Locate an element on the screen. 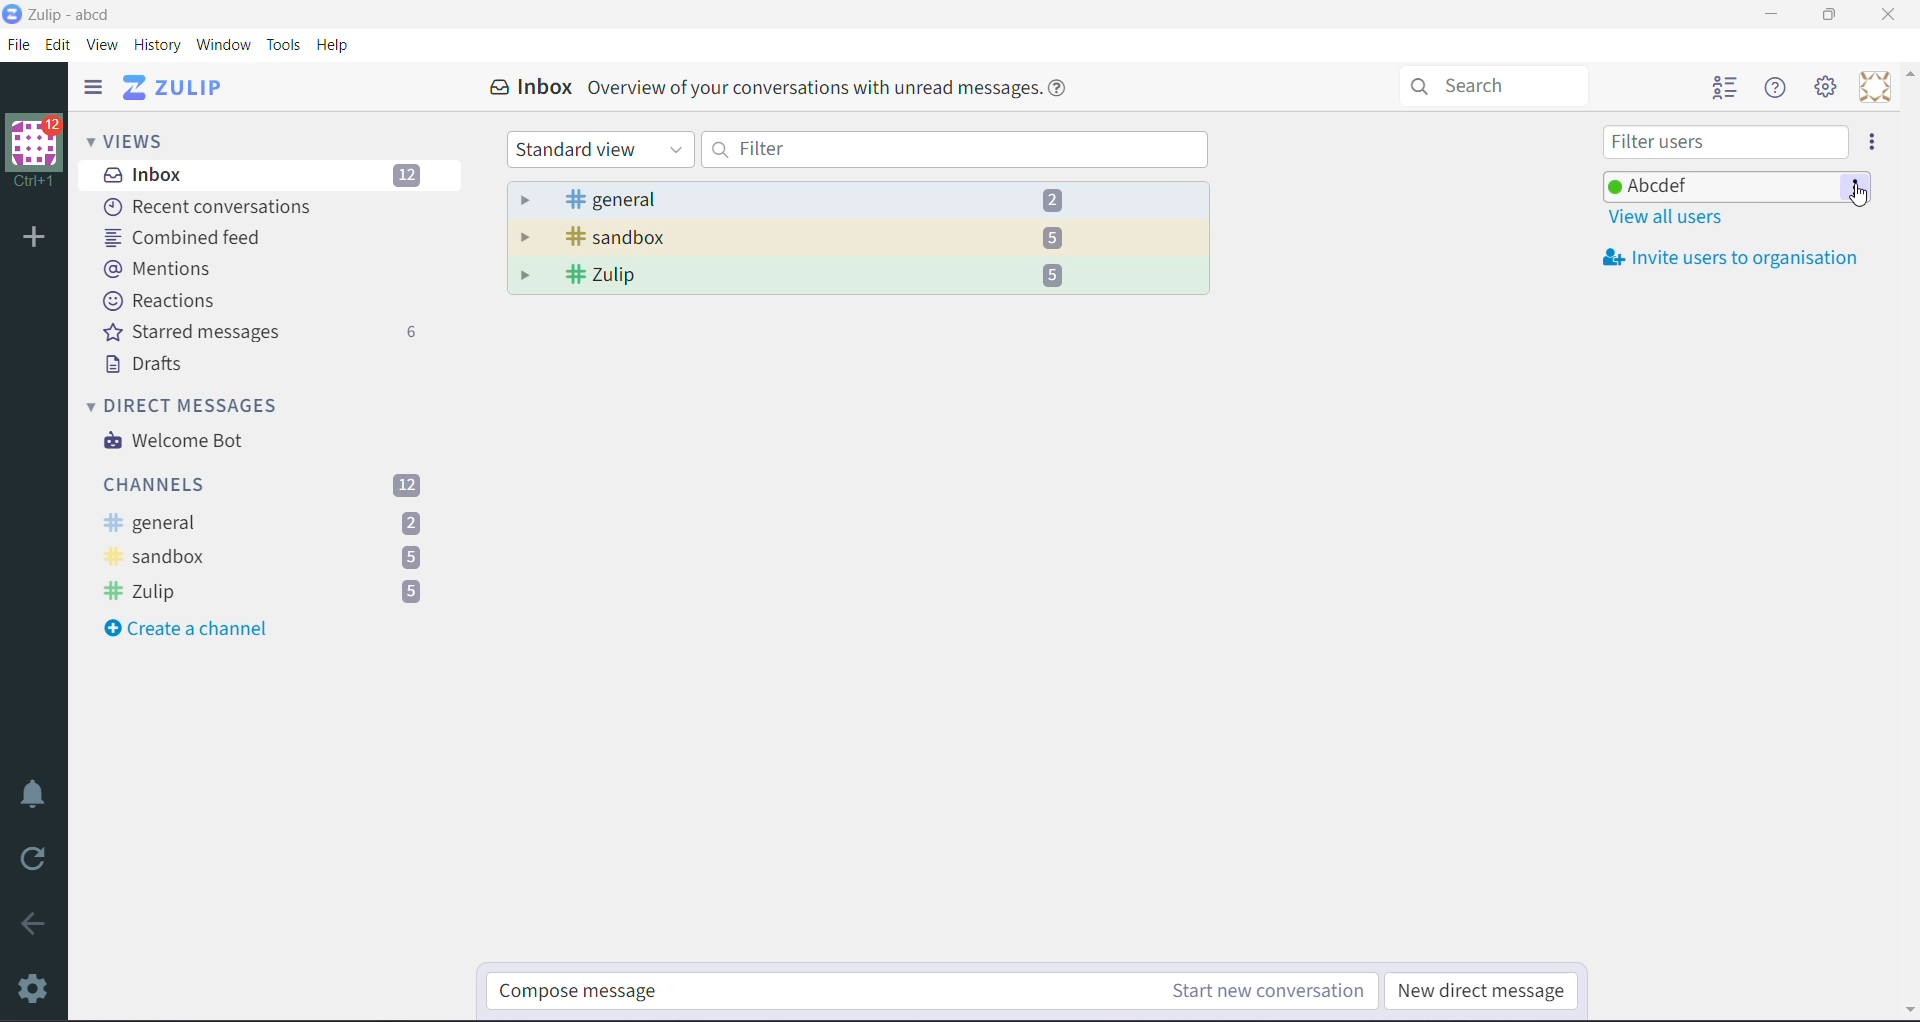 This screenshot has width=1920, height=1022. general -unread messages count is located at coordinates (266, 523).